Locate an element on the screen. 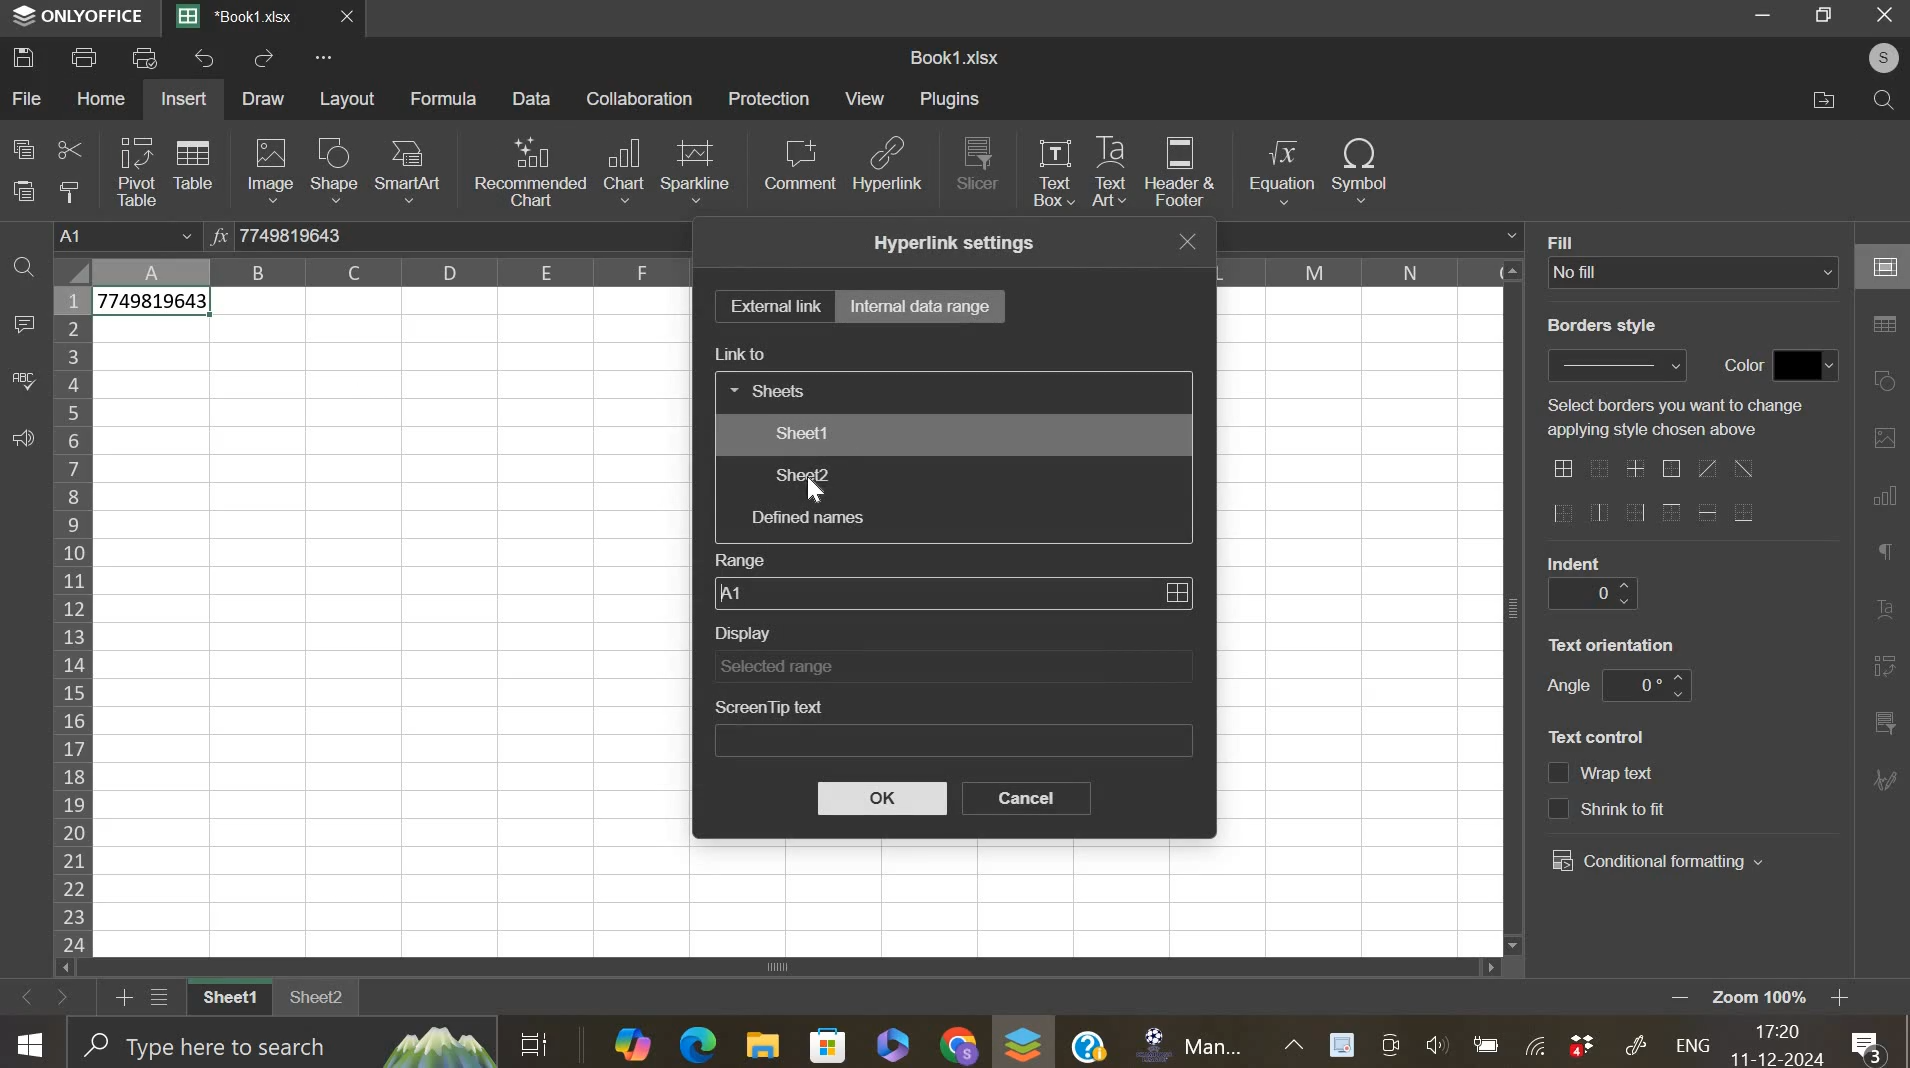 This screenshot has width=1910, height=1068. cell name is located at coordinates (129, 238).